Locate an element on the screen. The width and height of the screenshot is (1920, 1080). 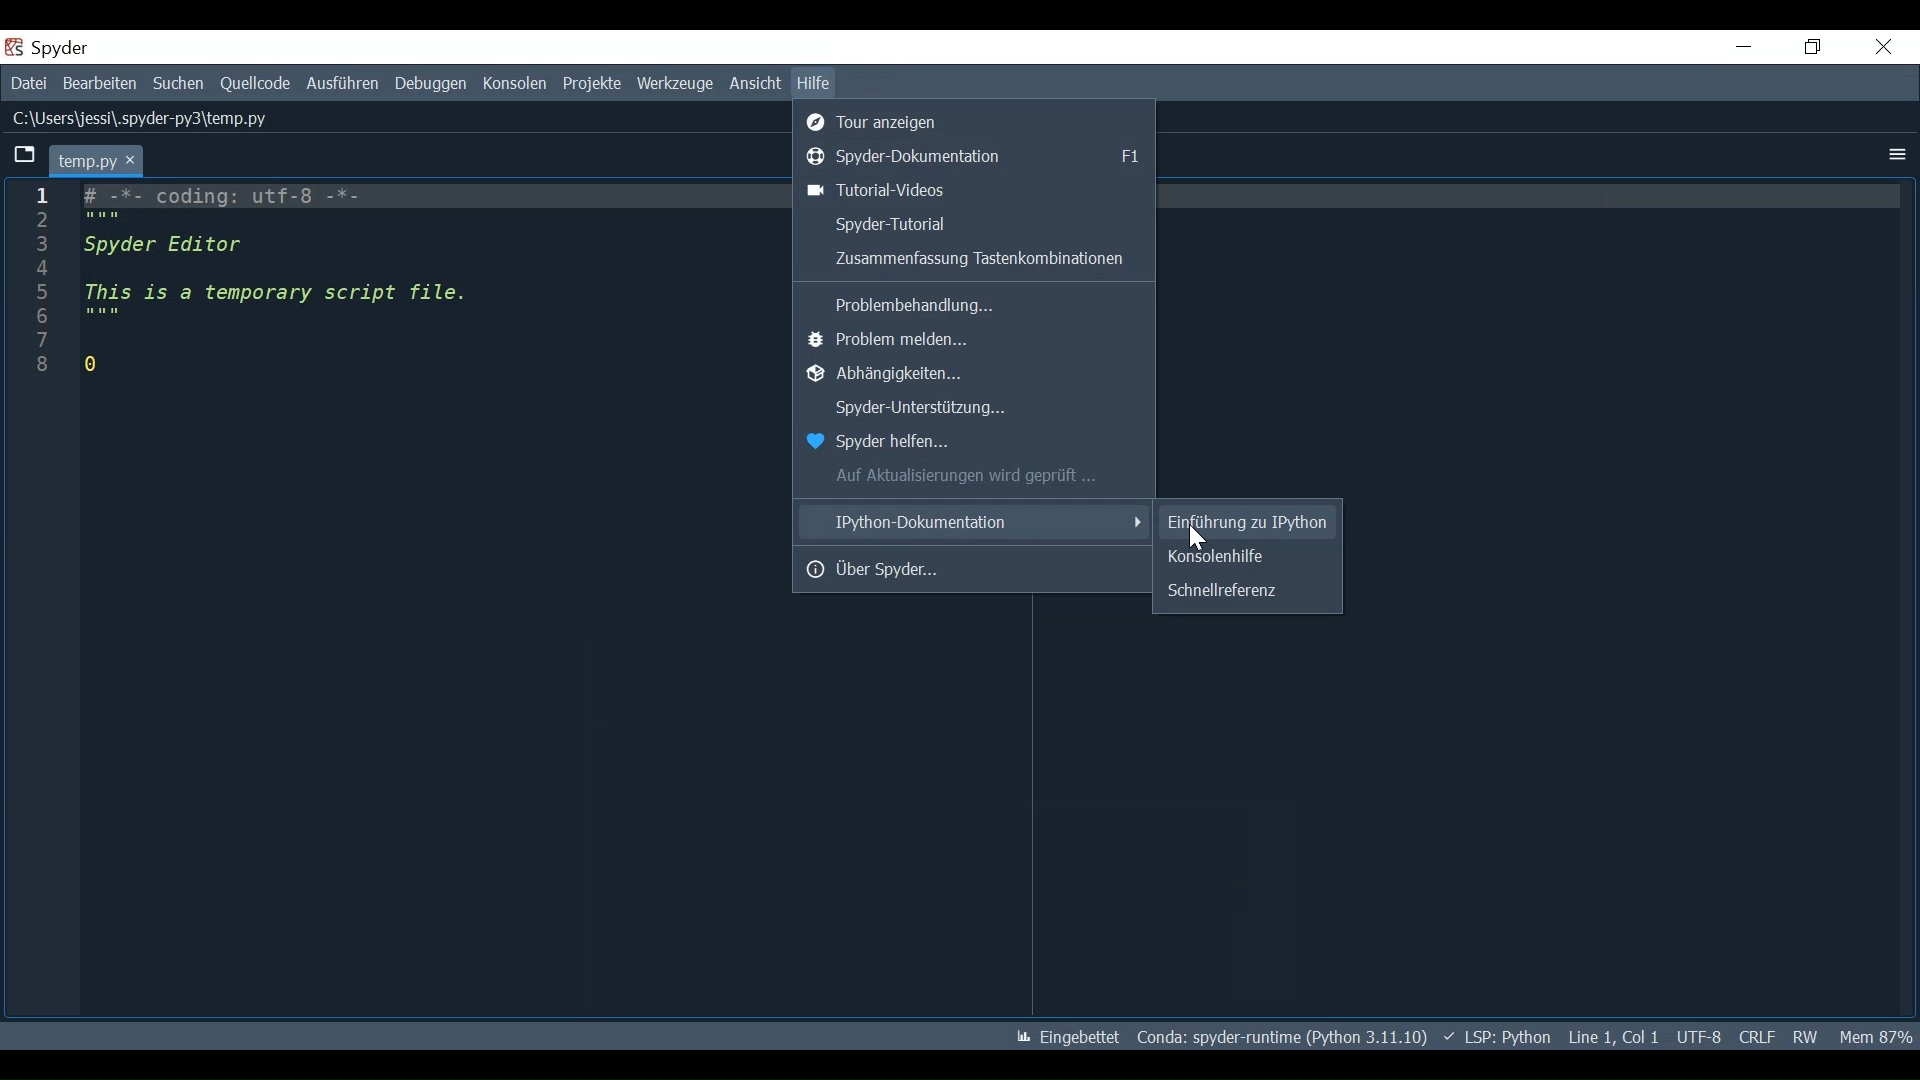
UTF-8 is located at coordinates (1700, 1036).